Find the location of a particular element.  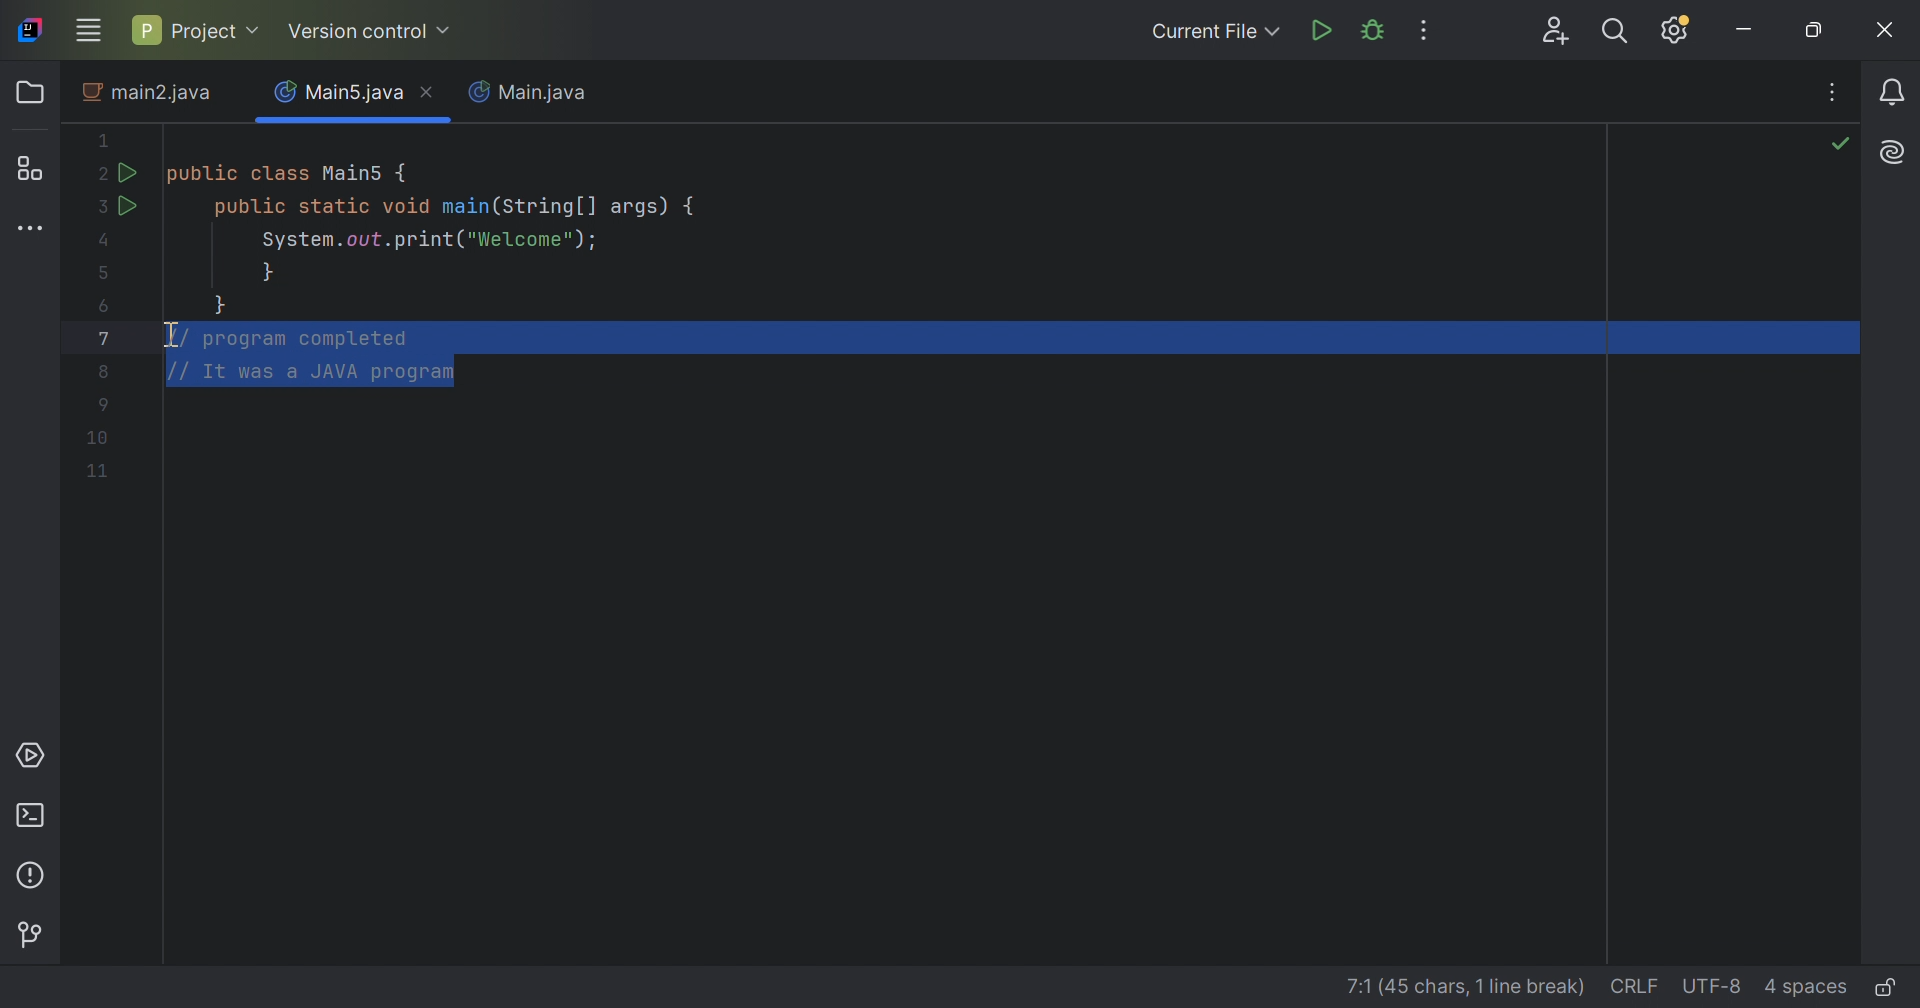

comments selected is located at coordinates (292, 356).